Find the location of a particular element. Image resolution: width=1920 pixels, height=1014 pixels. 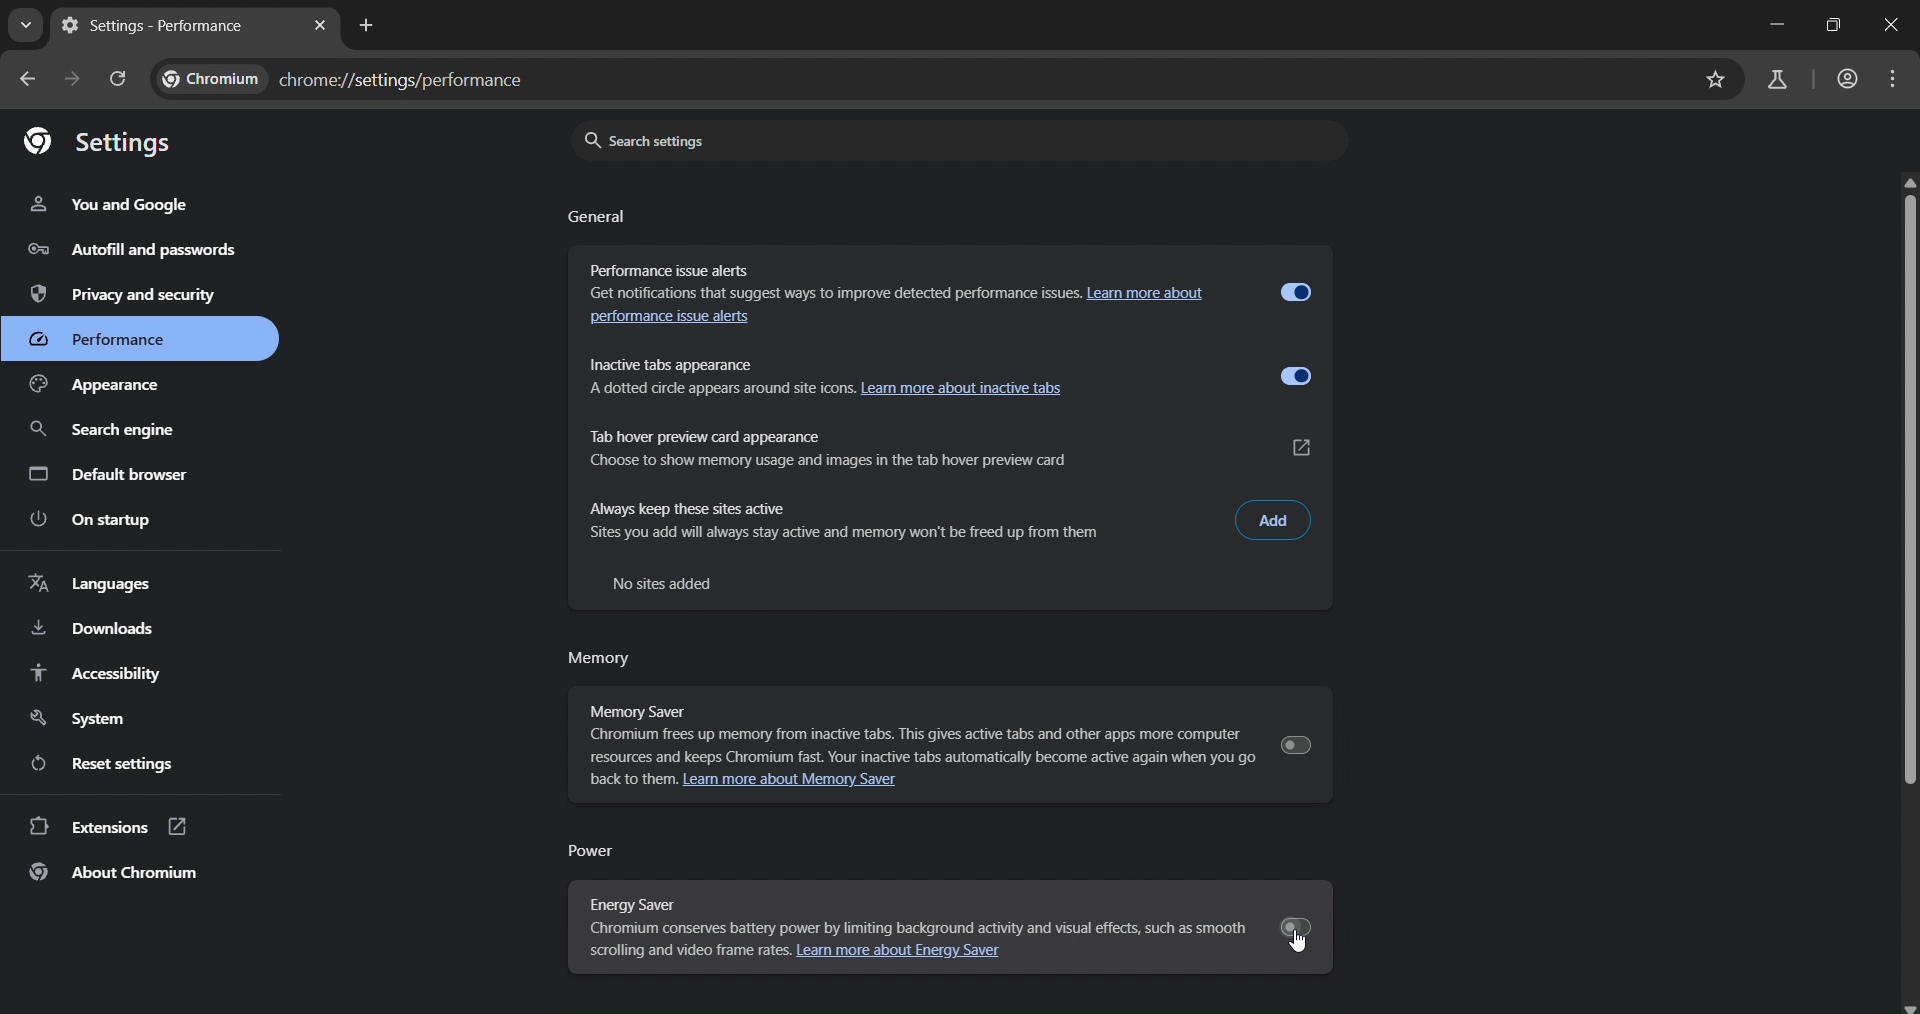

inactive tab appearance is located at coordinates (715, 375).